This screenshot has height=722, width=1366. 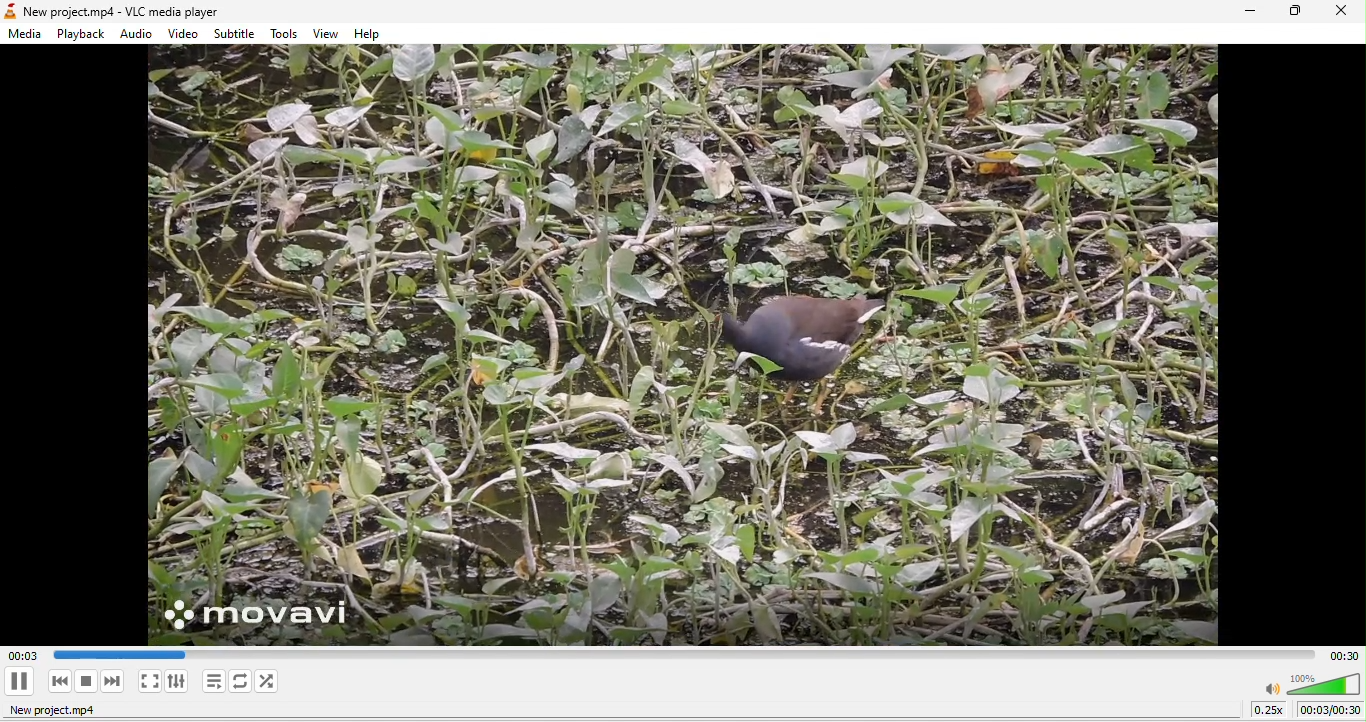 I want to click on video in fullscreen, so click(x=150, y=684).